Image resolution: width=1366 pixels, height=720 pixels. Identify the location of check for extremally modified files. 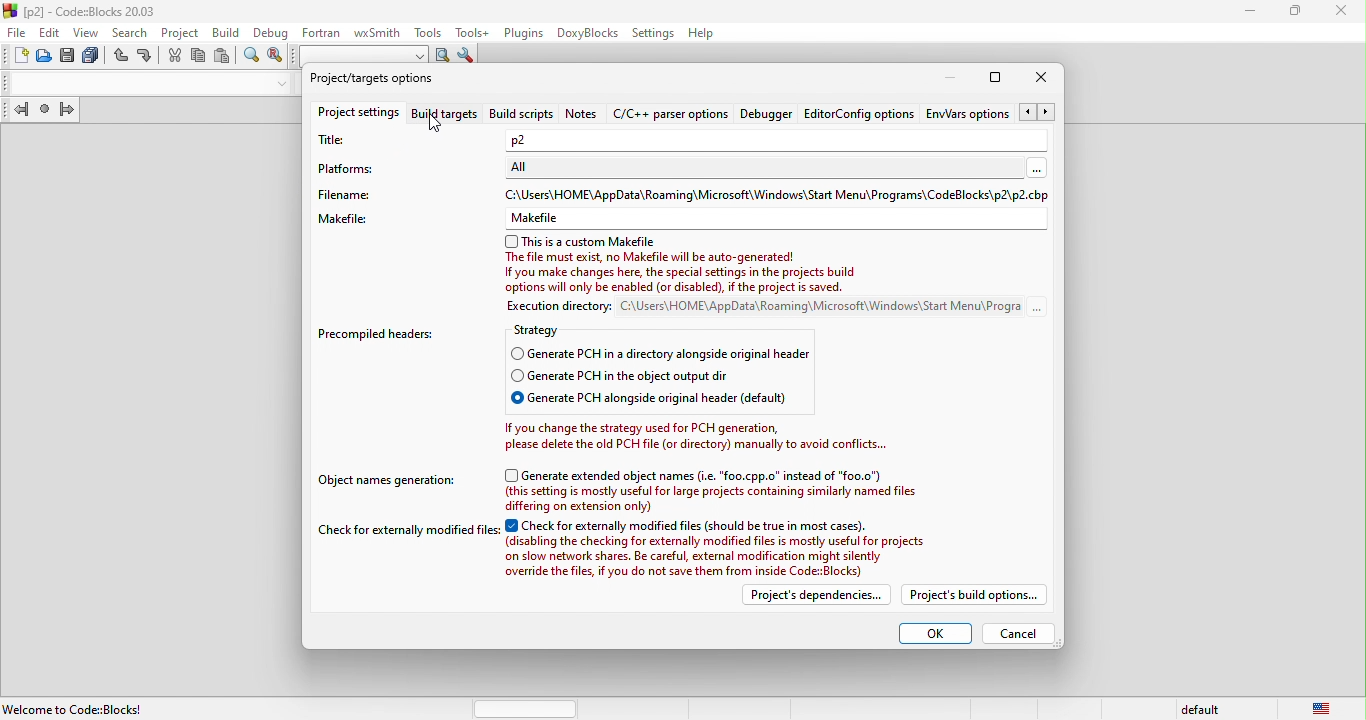
(699, 525).